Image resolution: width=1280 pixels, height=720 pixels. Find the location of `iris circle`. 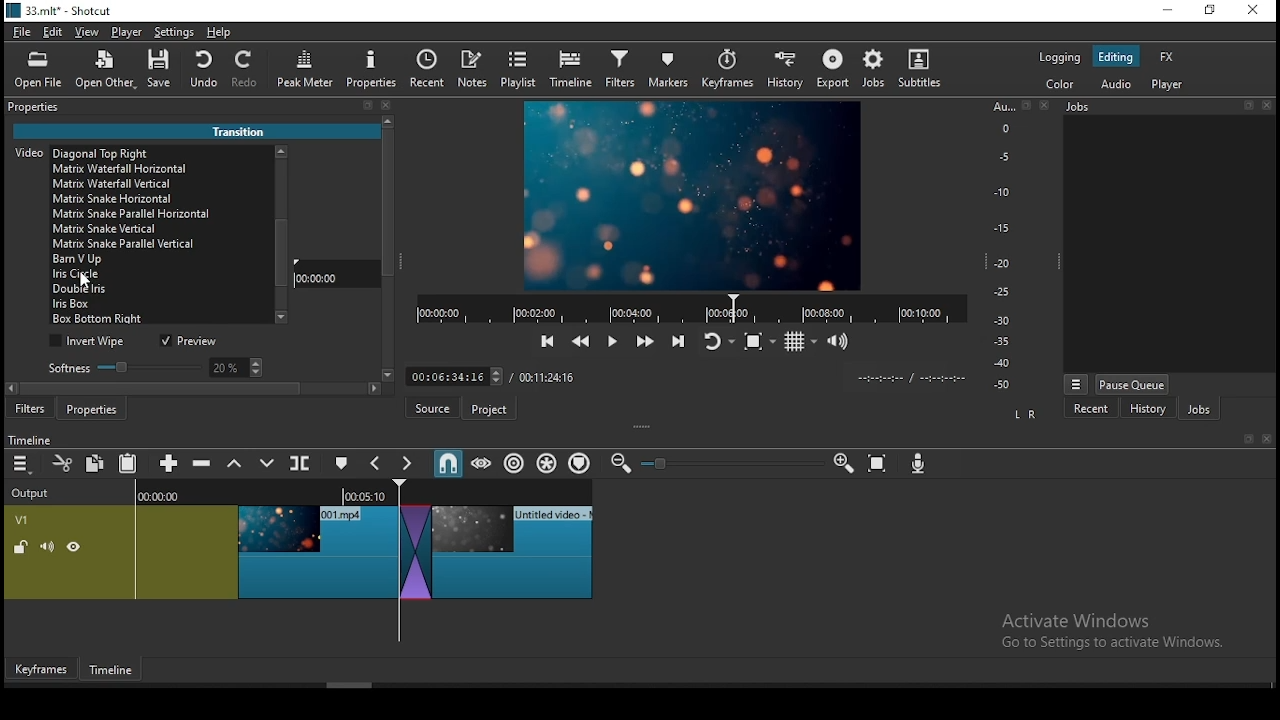

iris circle is located at coordinates (160, 274).